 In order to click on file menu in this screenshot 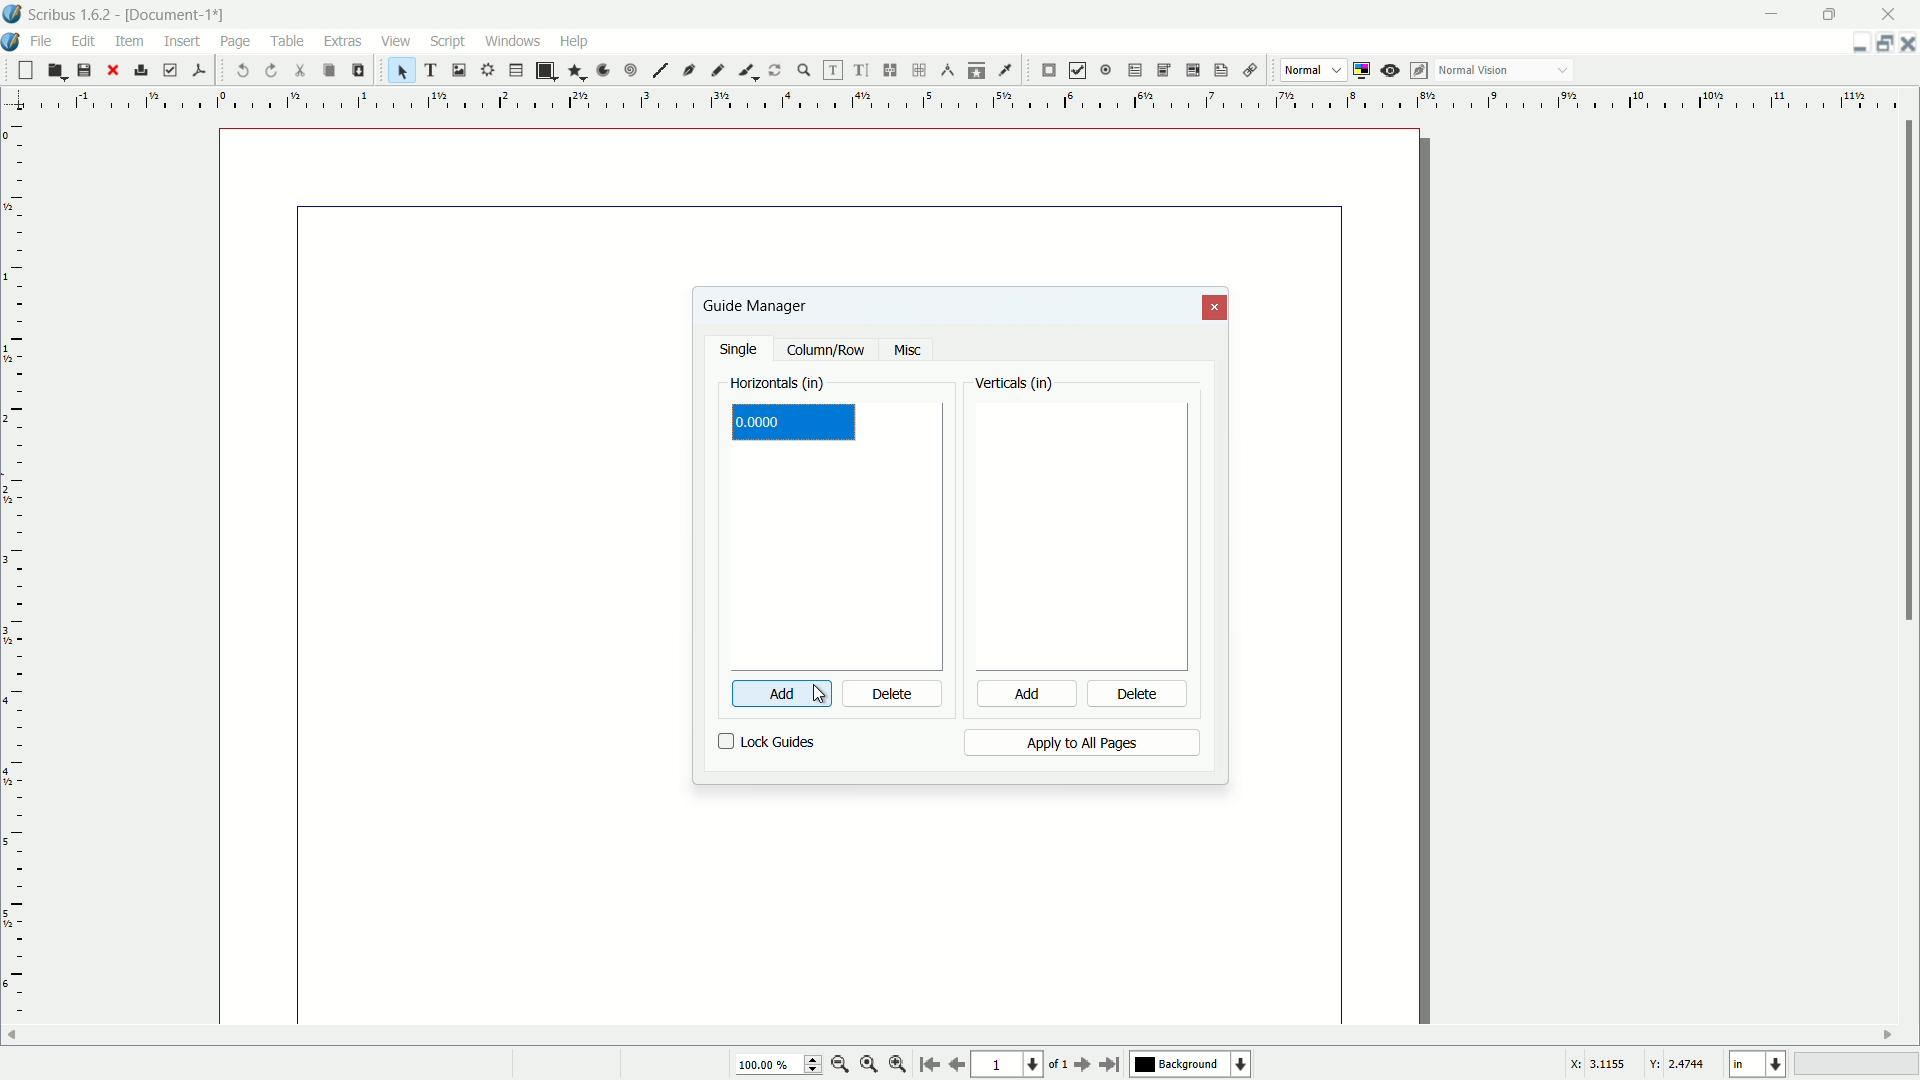, I will do `click(45, 40)`.